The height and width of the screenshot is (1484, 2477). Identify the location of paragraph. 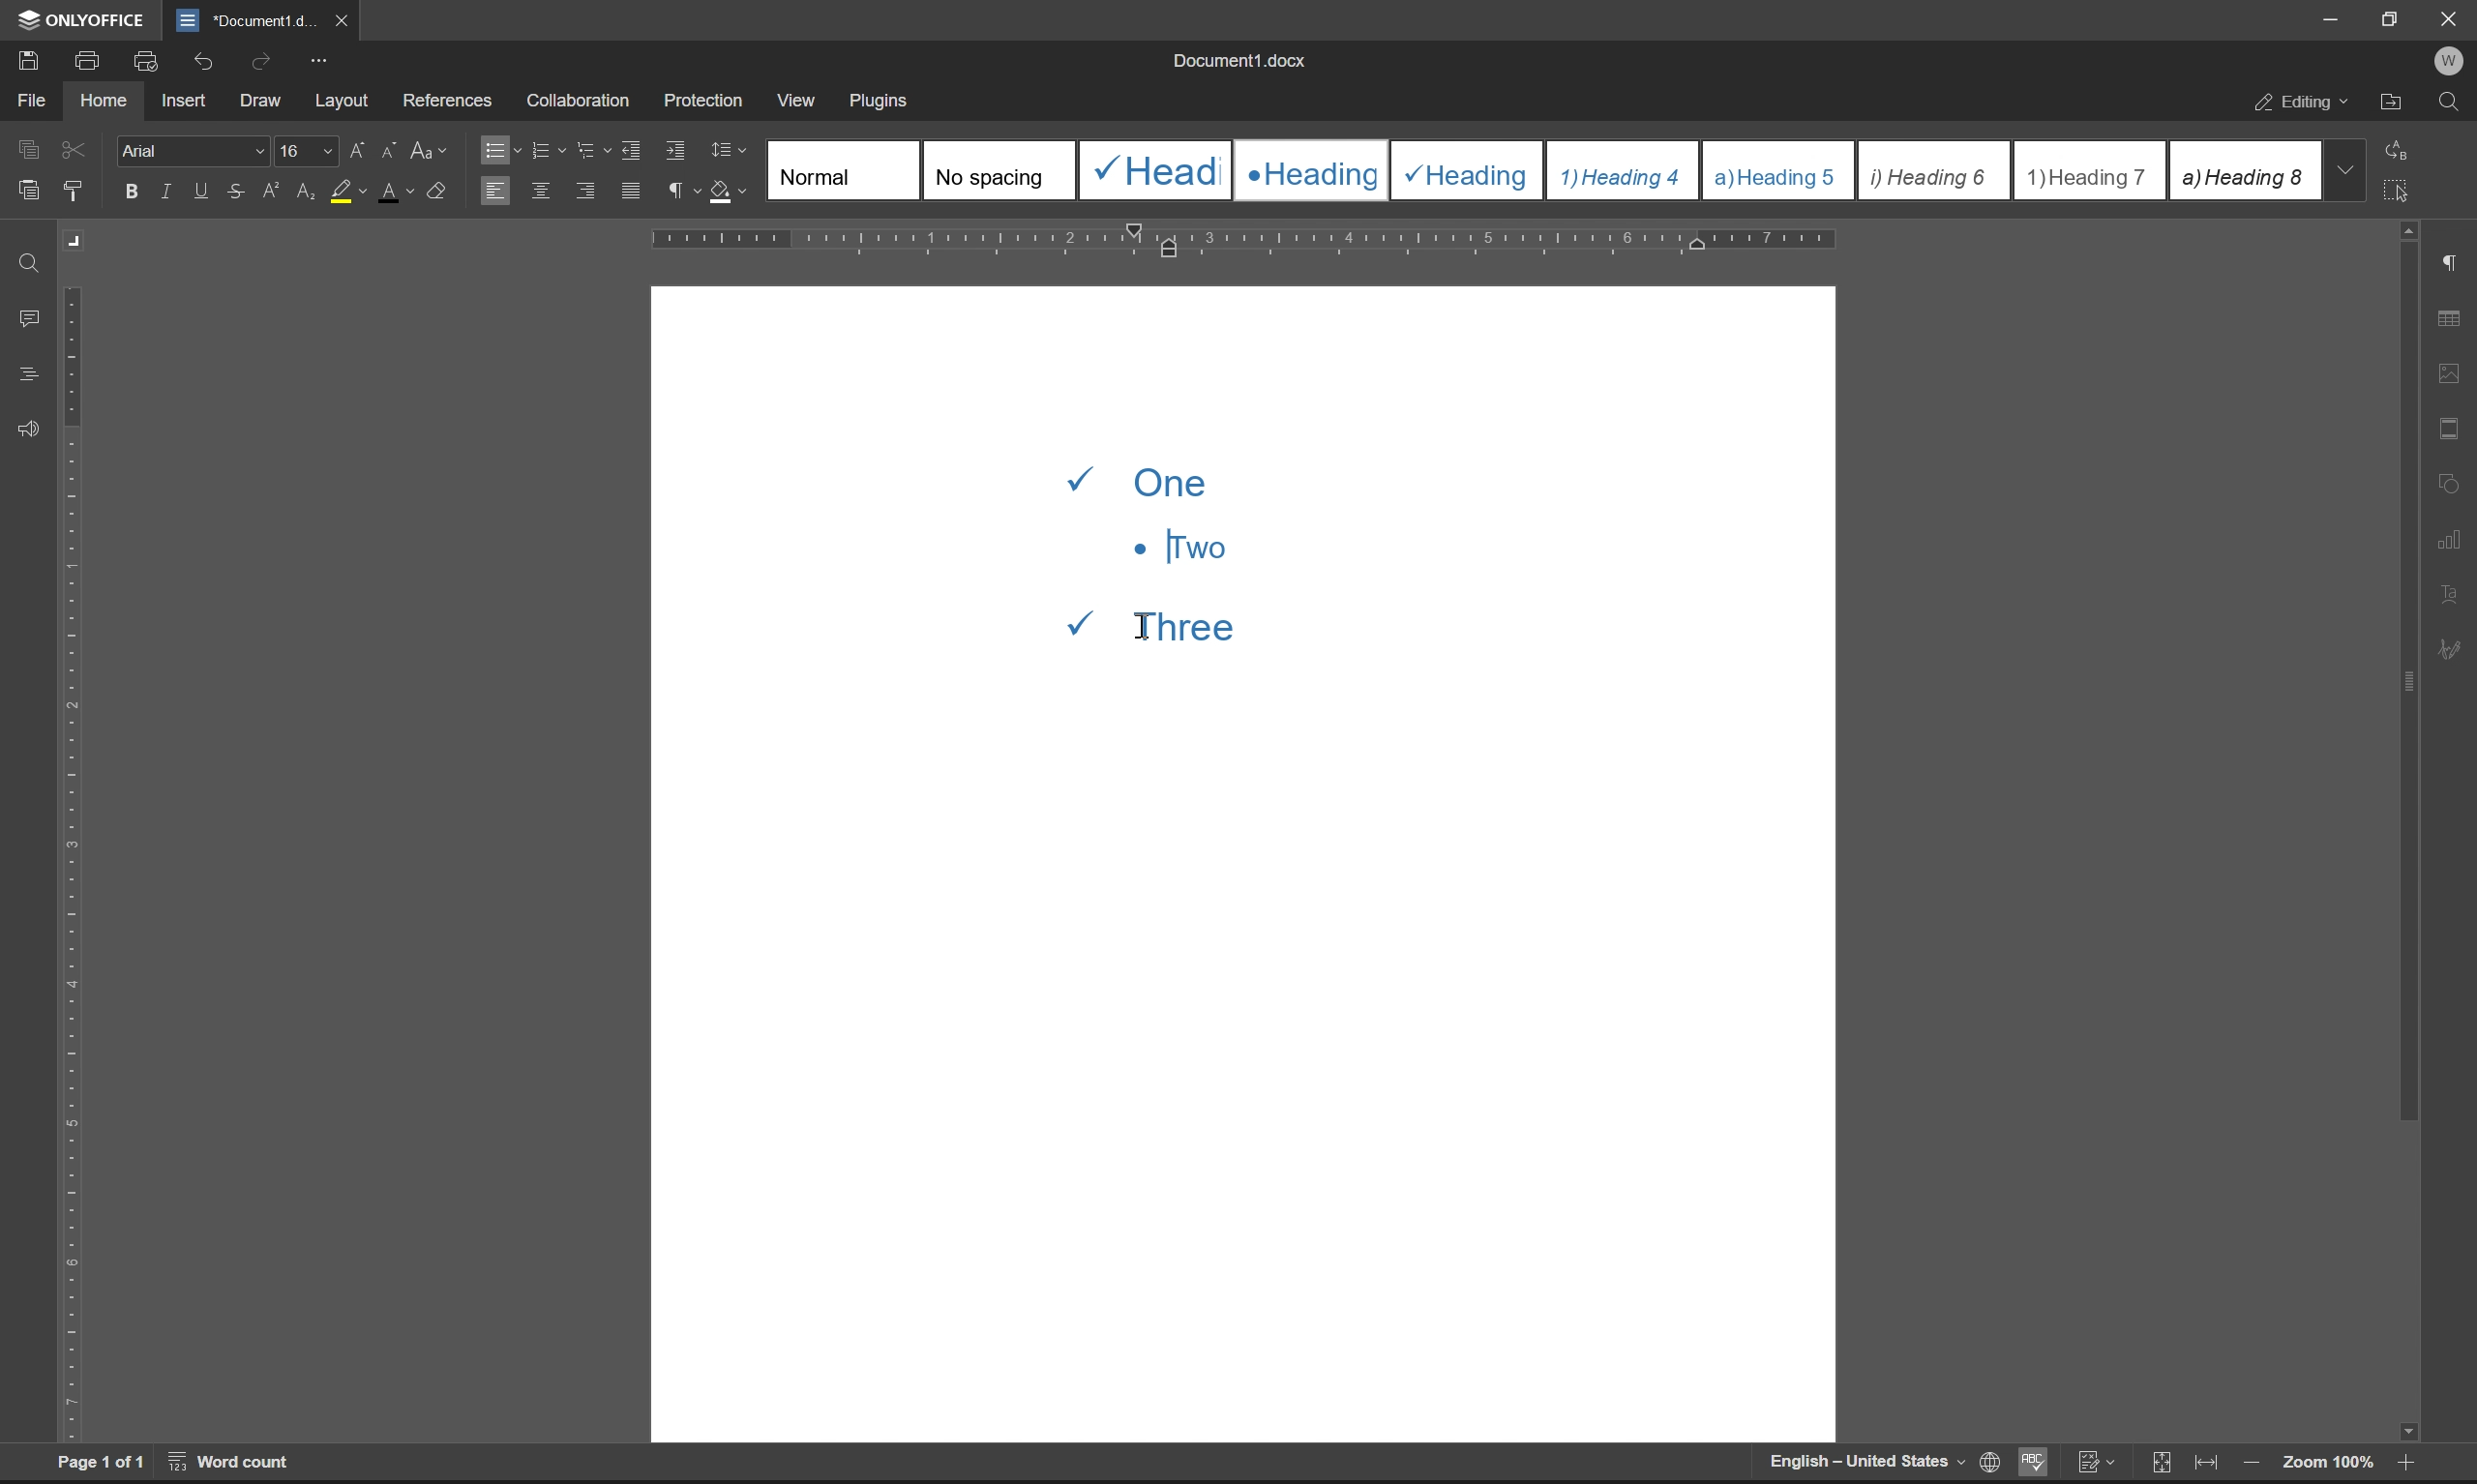
(680, 190).